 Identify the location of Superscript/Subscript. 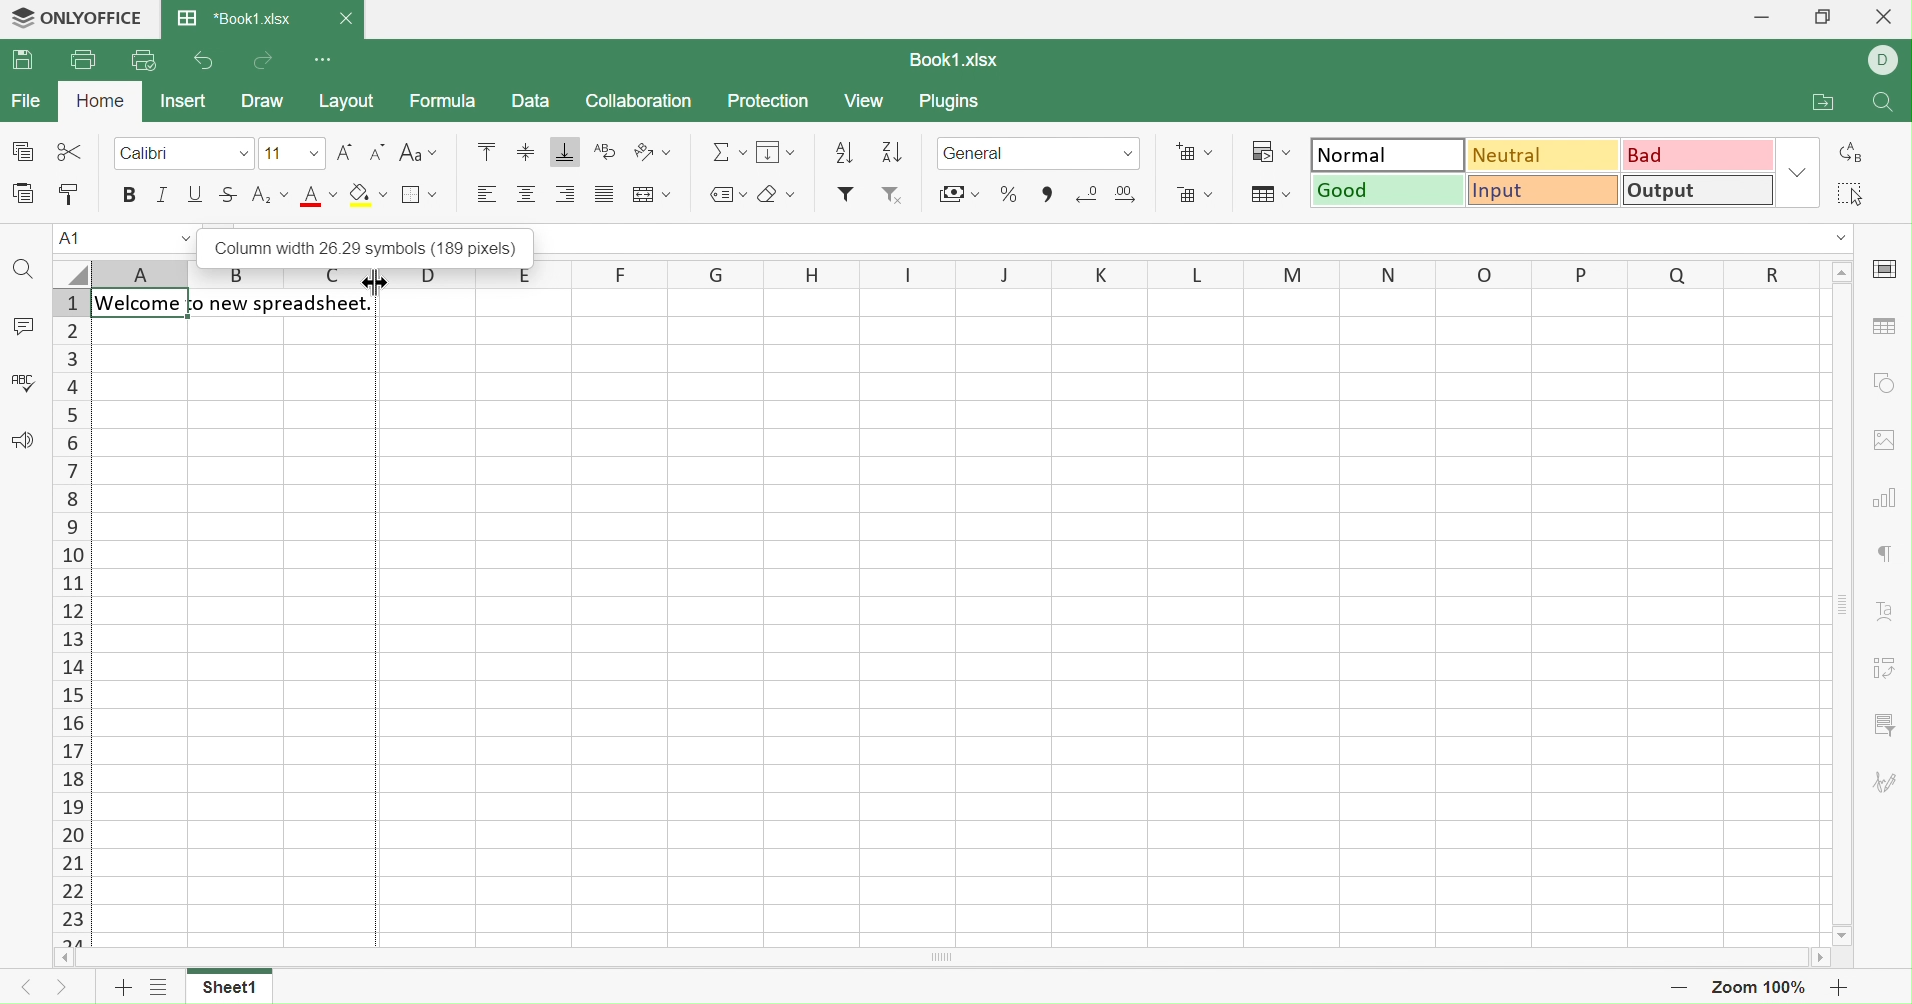
(271, 194).